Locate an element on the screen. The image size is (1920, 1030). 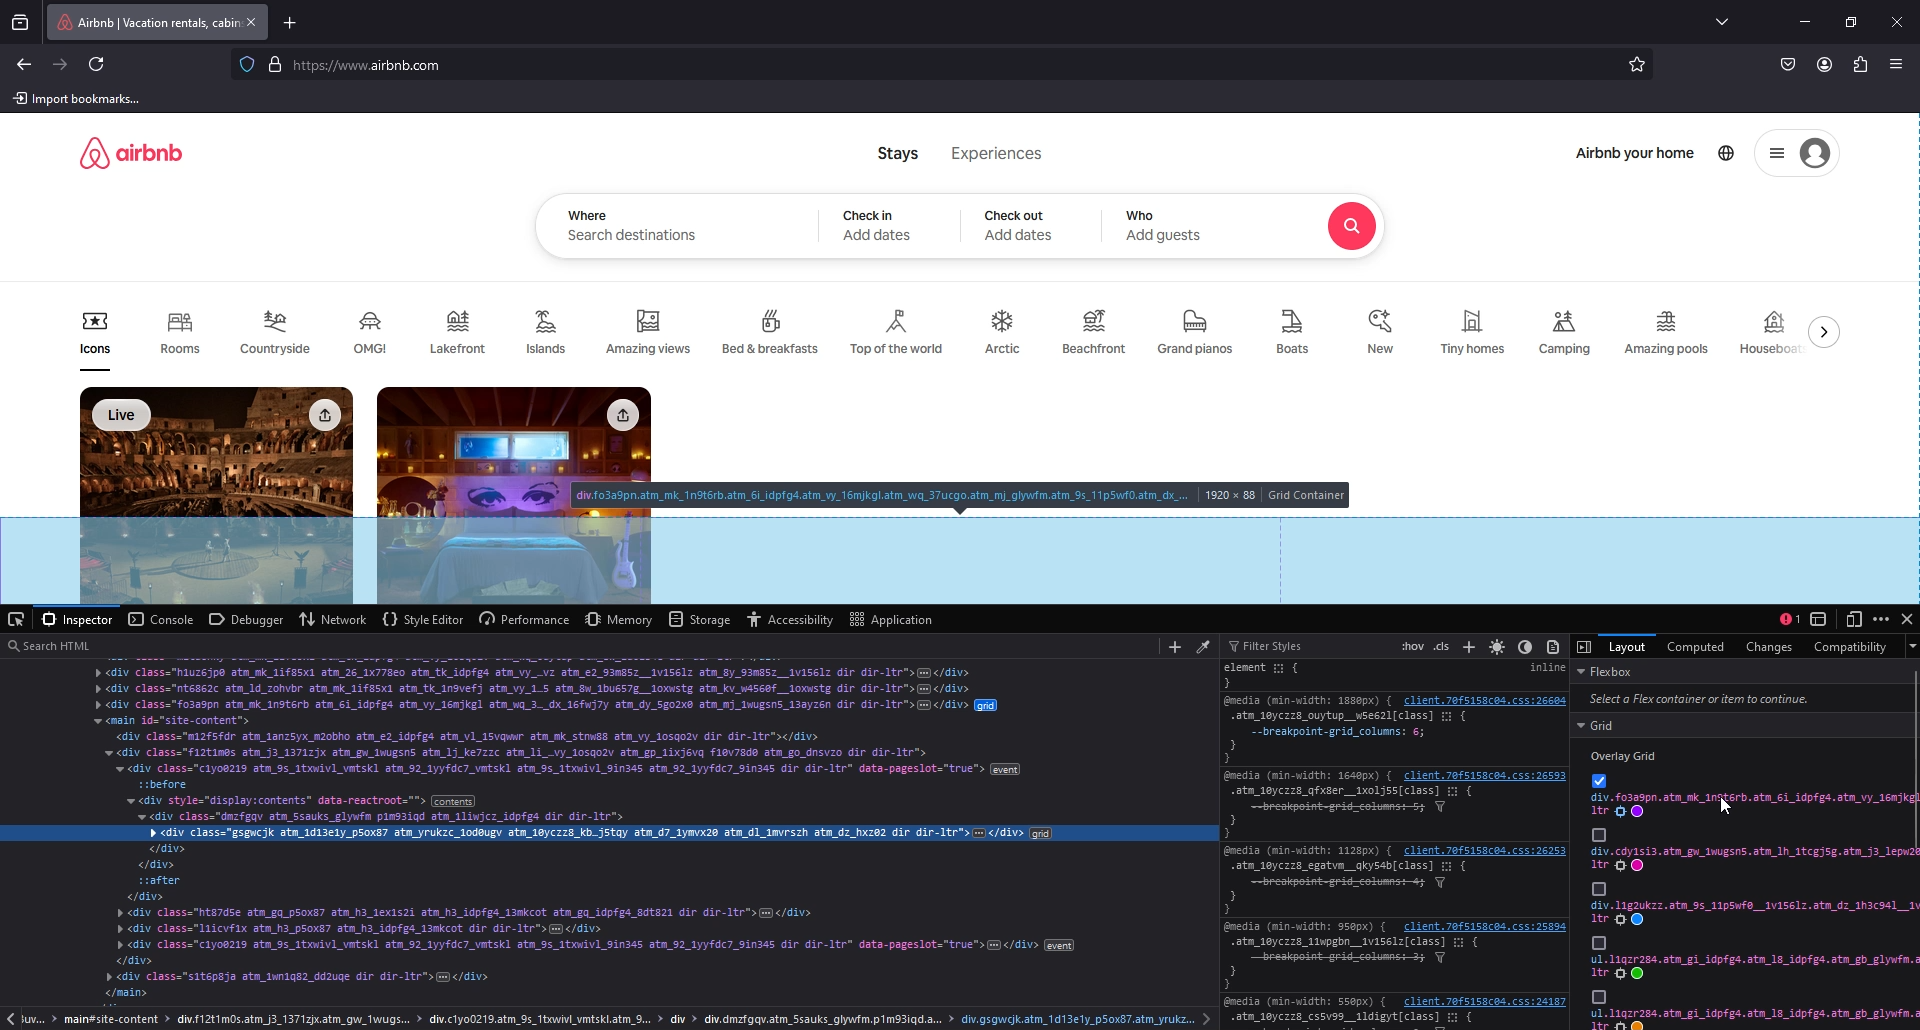
forward is located at coordinates (61, 64).